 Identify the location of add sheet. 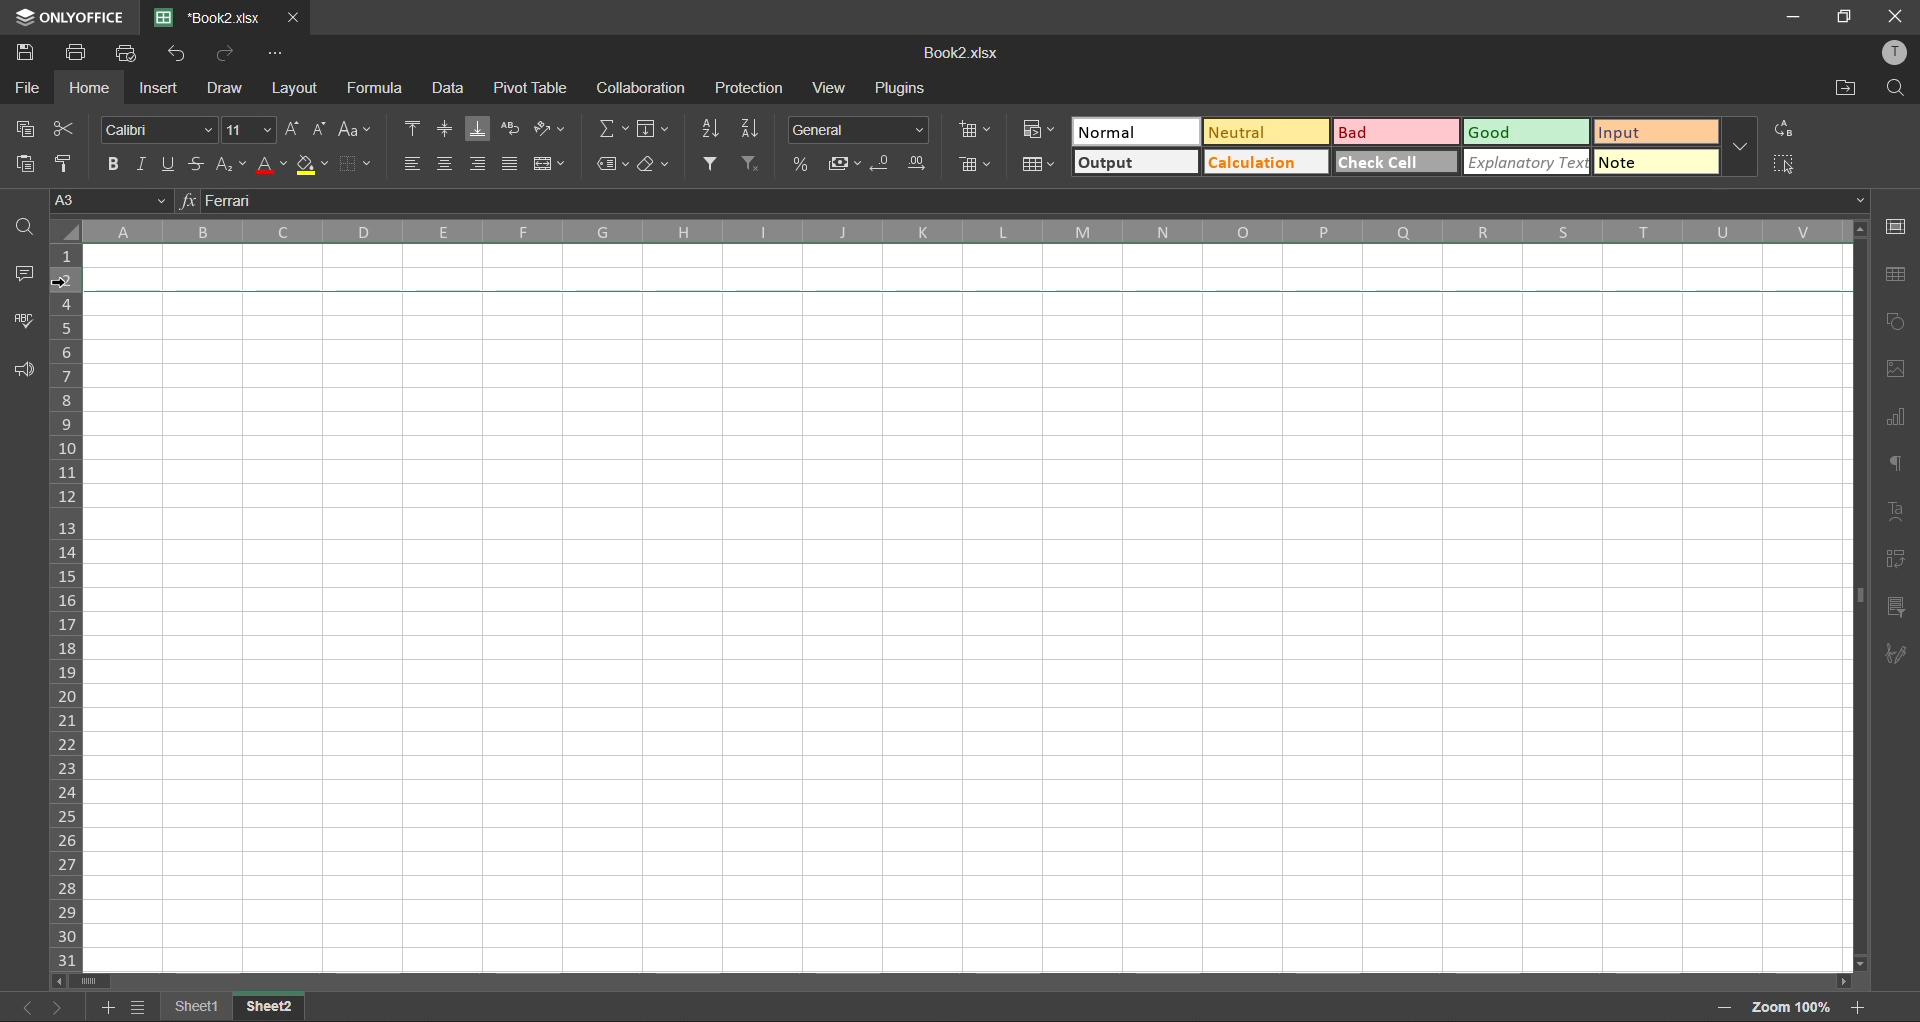
(107, 1005).